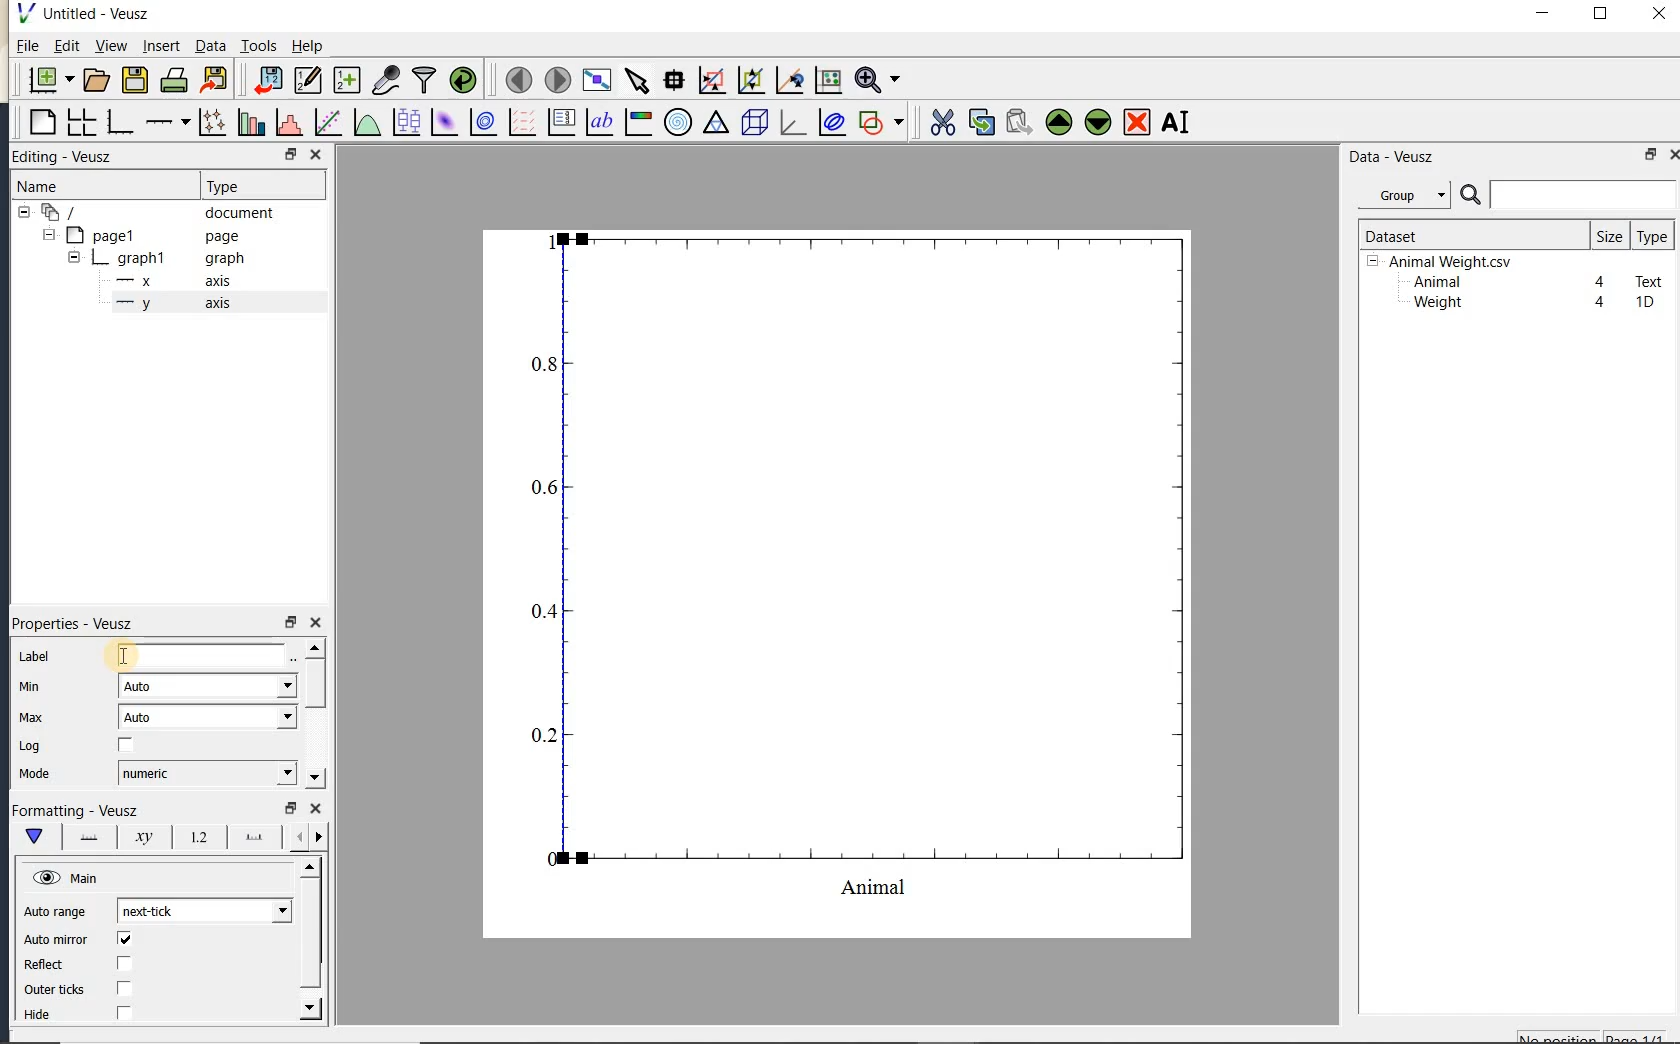 The height and width of the screenshot is (1044, 1680). Describe the element at coordinates (147, 260) in the screenshot. I see `graph1` at that location.